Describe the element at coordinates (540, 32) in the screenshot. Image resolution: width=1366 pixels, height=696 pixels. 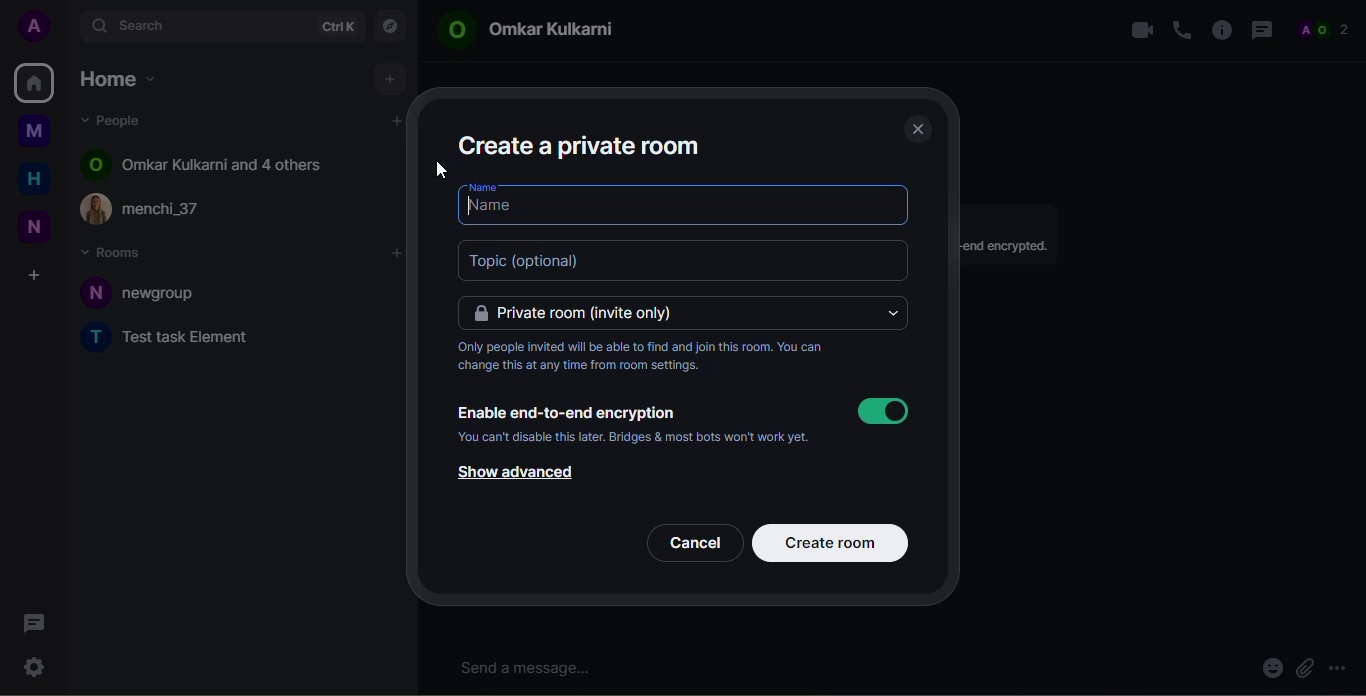
I see `© Omkar Kulkarni` at that location.